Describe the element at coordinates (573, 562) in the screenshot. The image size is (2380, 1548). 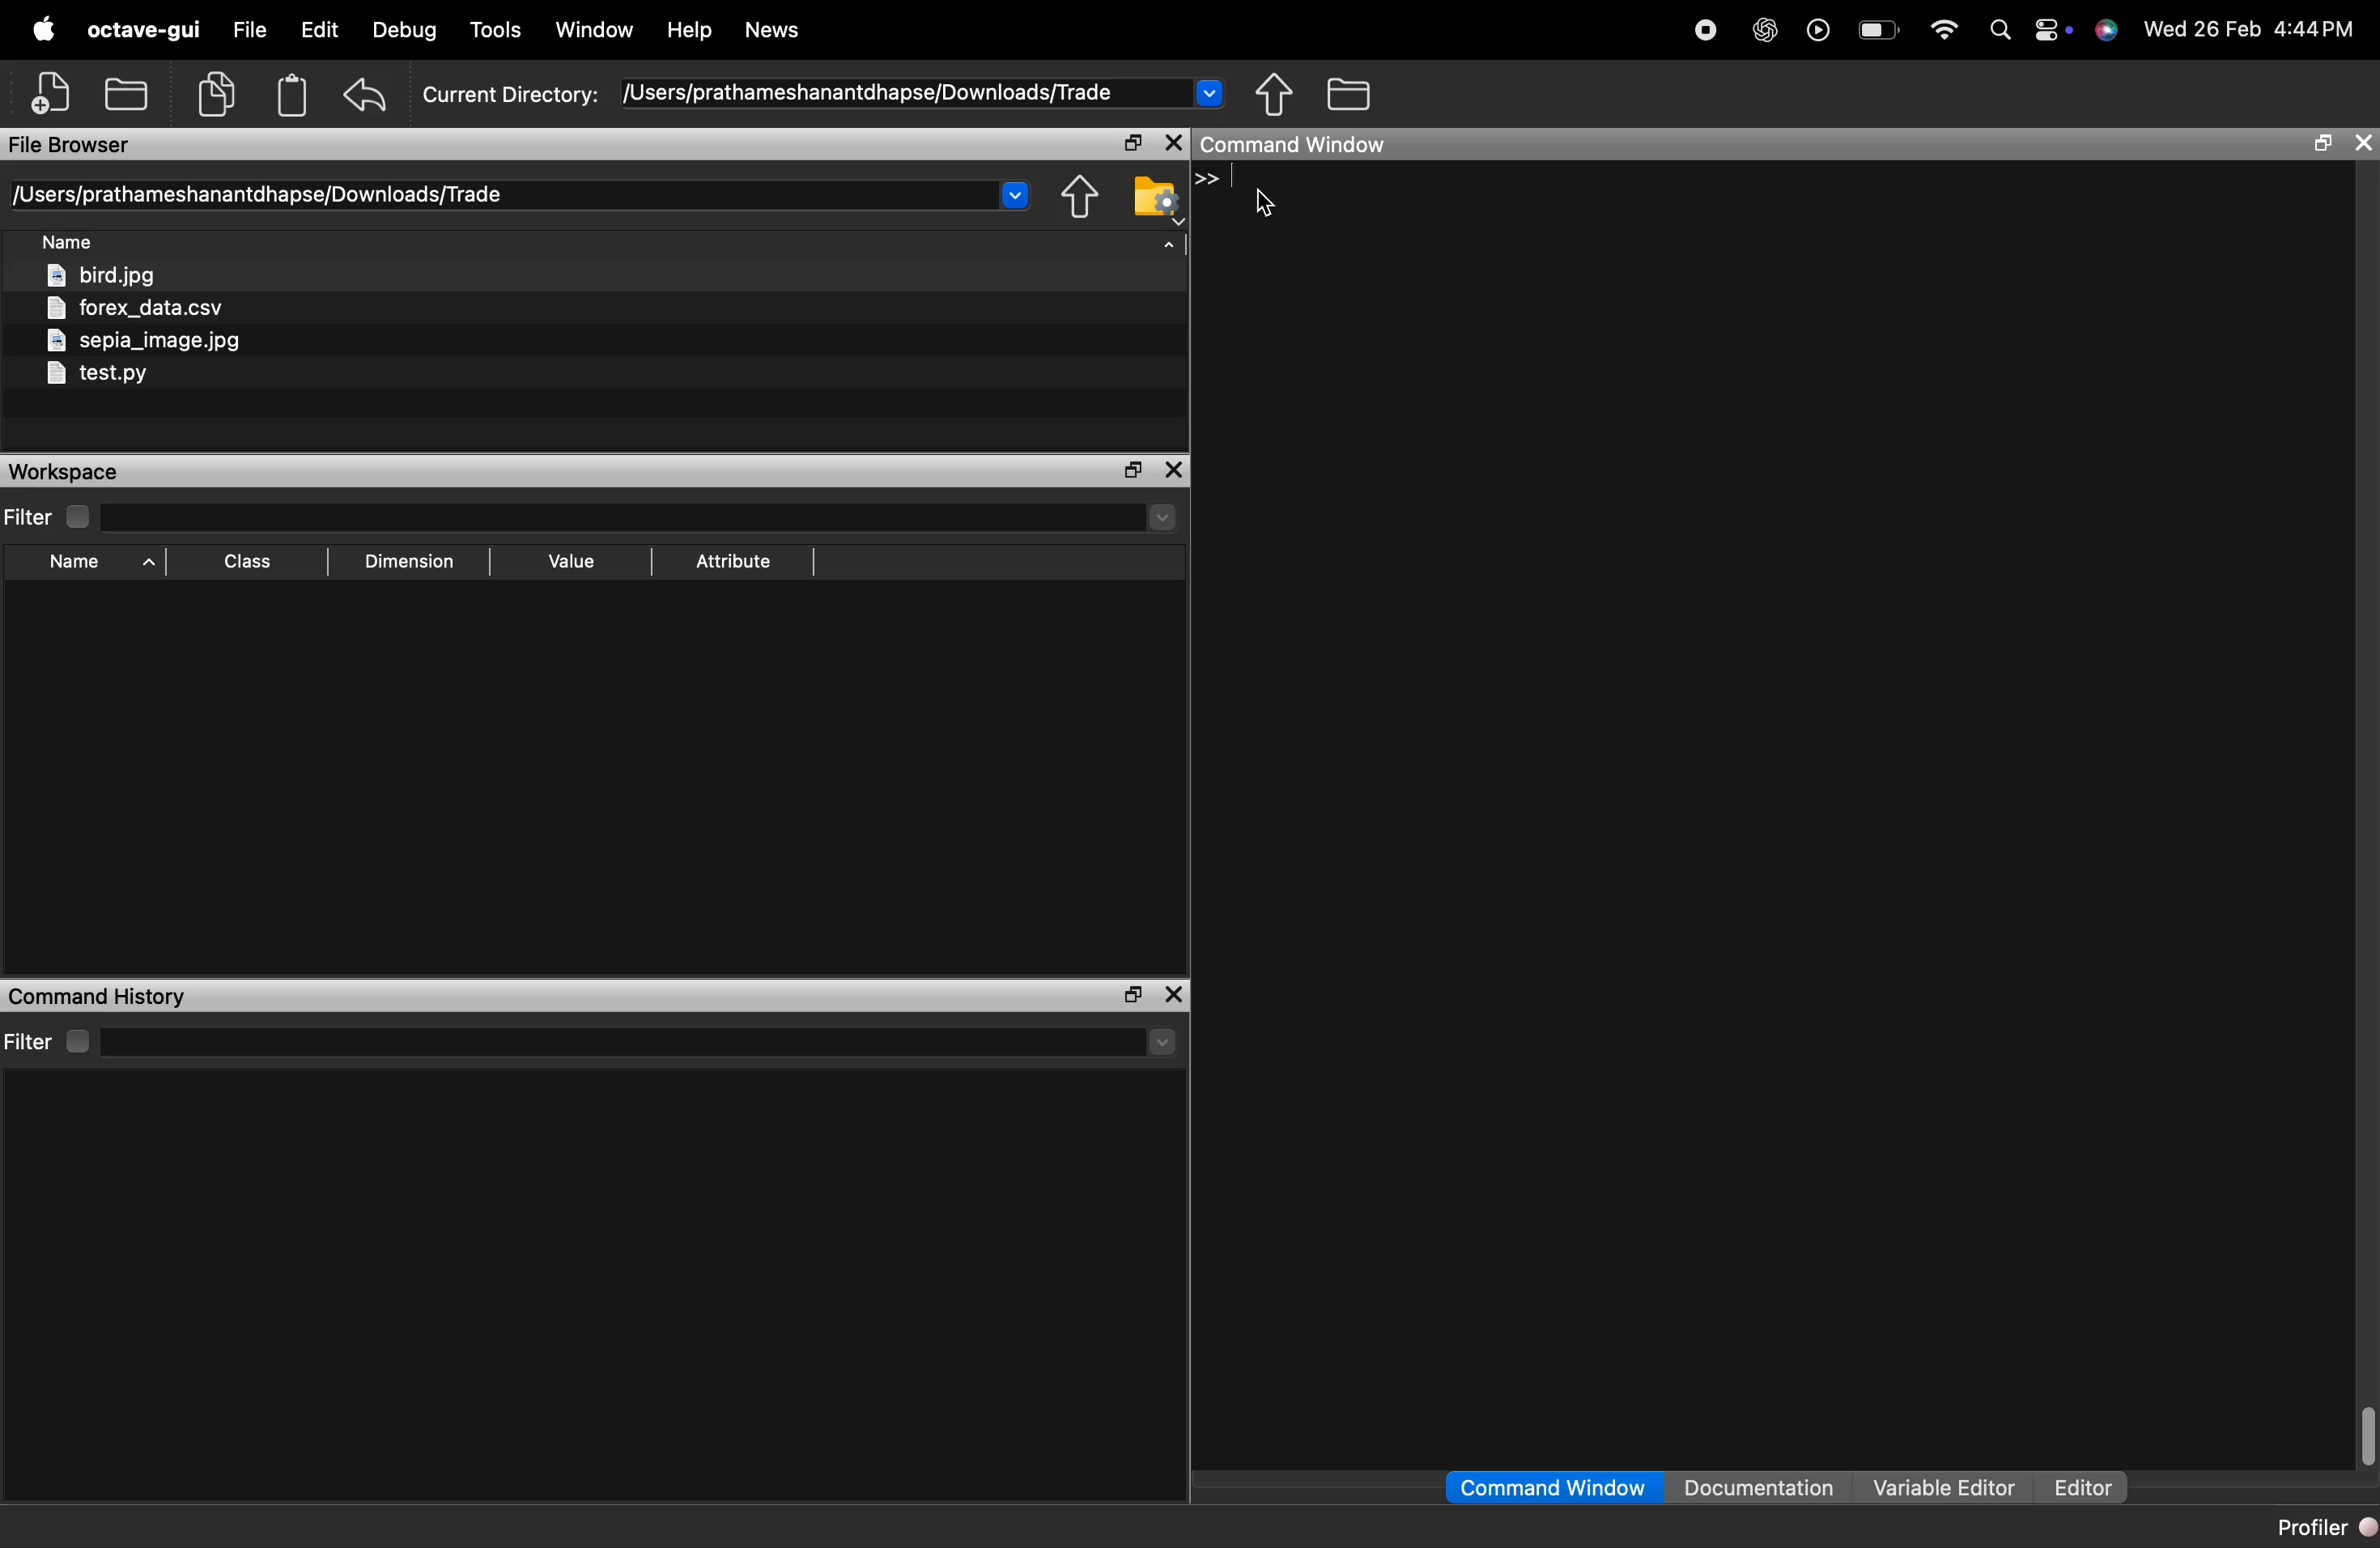
I see `Value` at that location.